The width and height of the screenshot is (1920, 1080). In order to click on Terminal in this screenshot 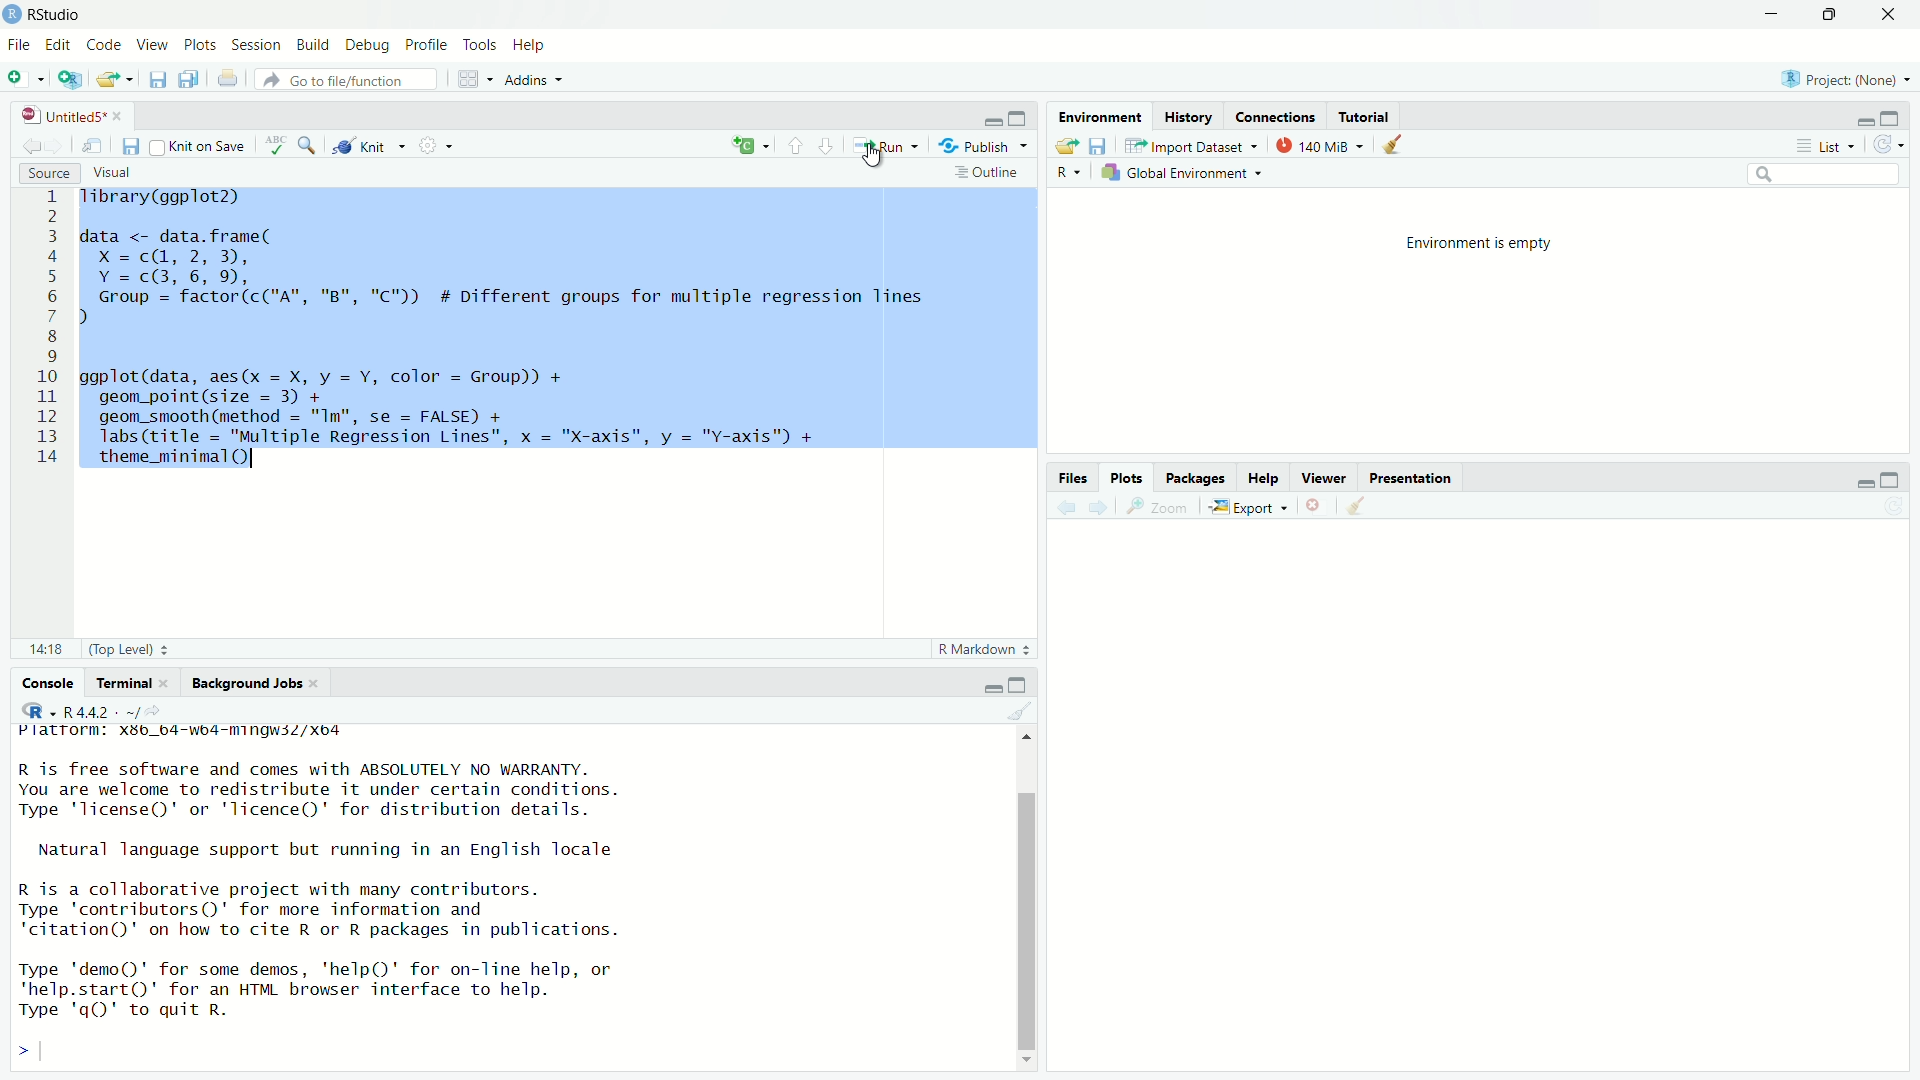, I will do `click(119, 680)`.